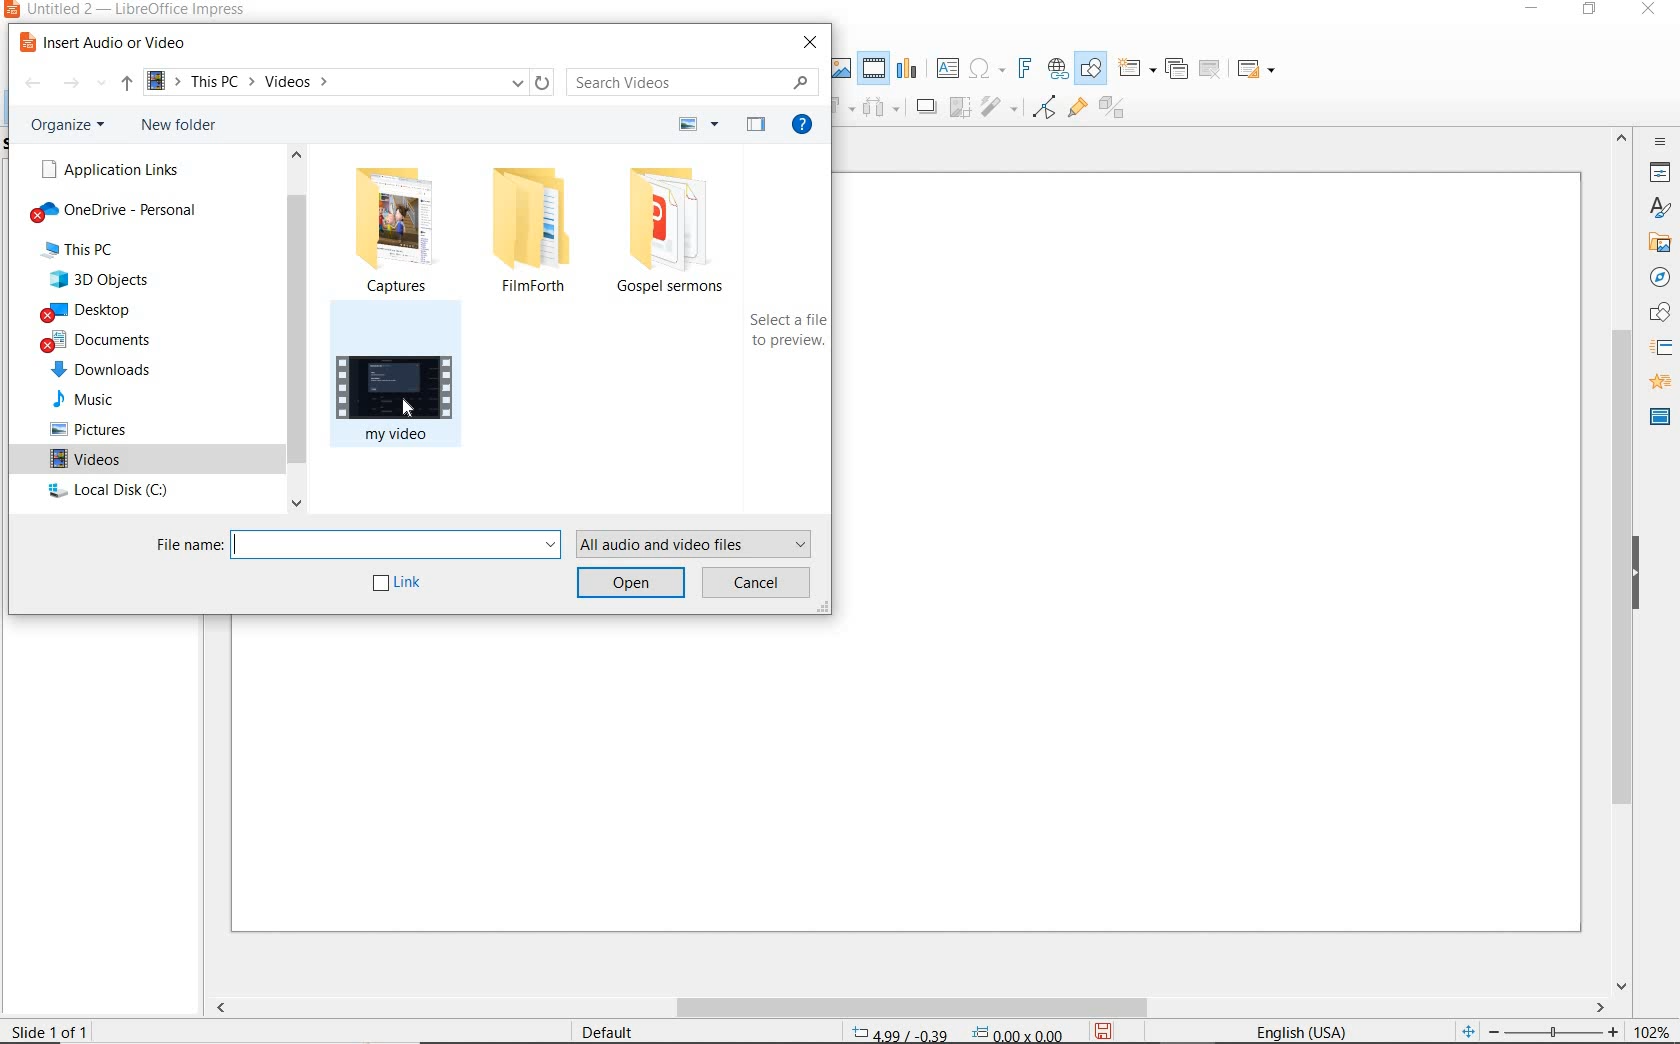 This screenshot has width=1680, height=1044. Describe the element at coordinates (1211, 70) in the screenshot. I see `DELETE SLIDE` at that location.